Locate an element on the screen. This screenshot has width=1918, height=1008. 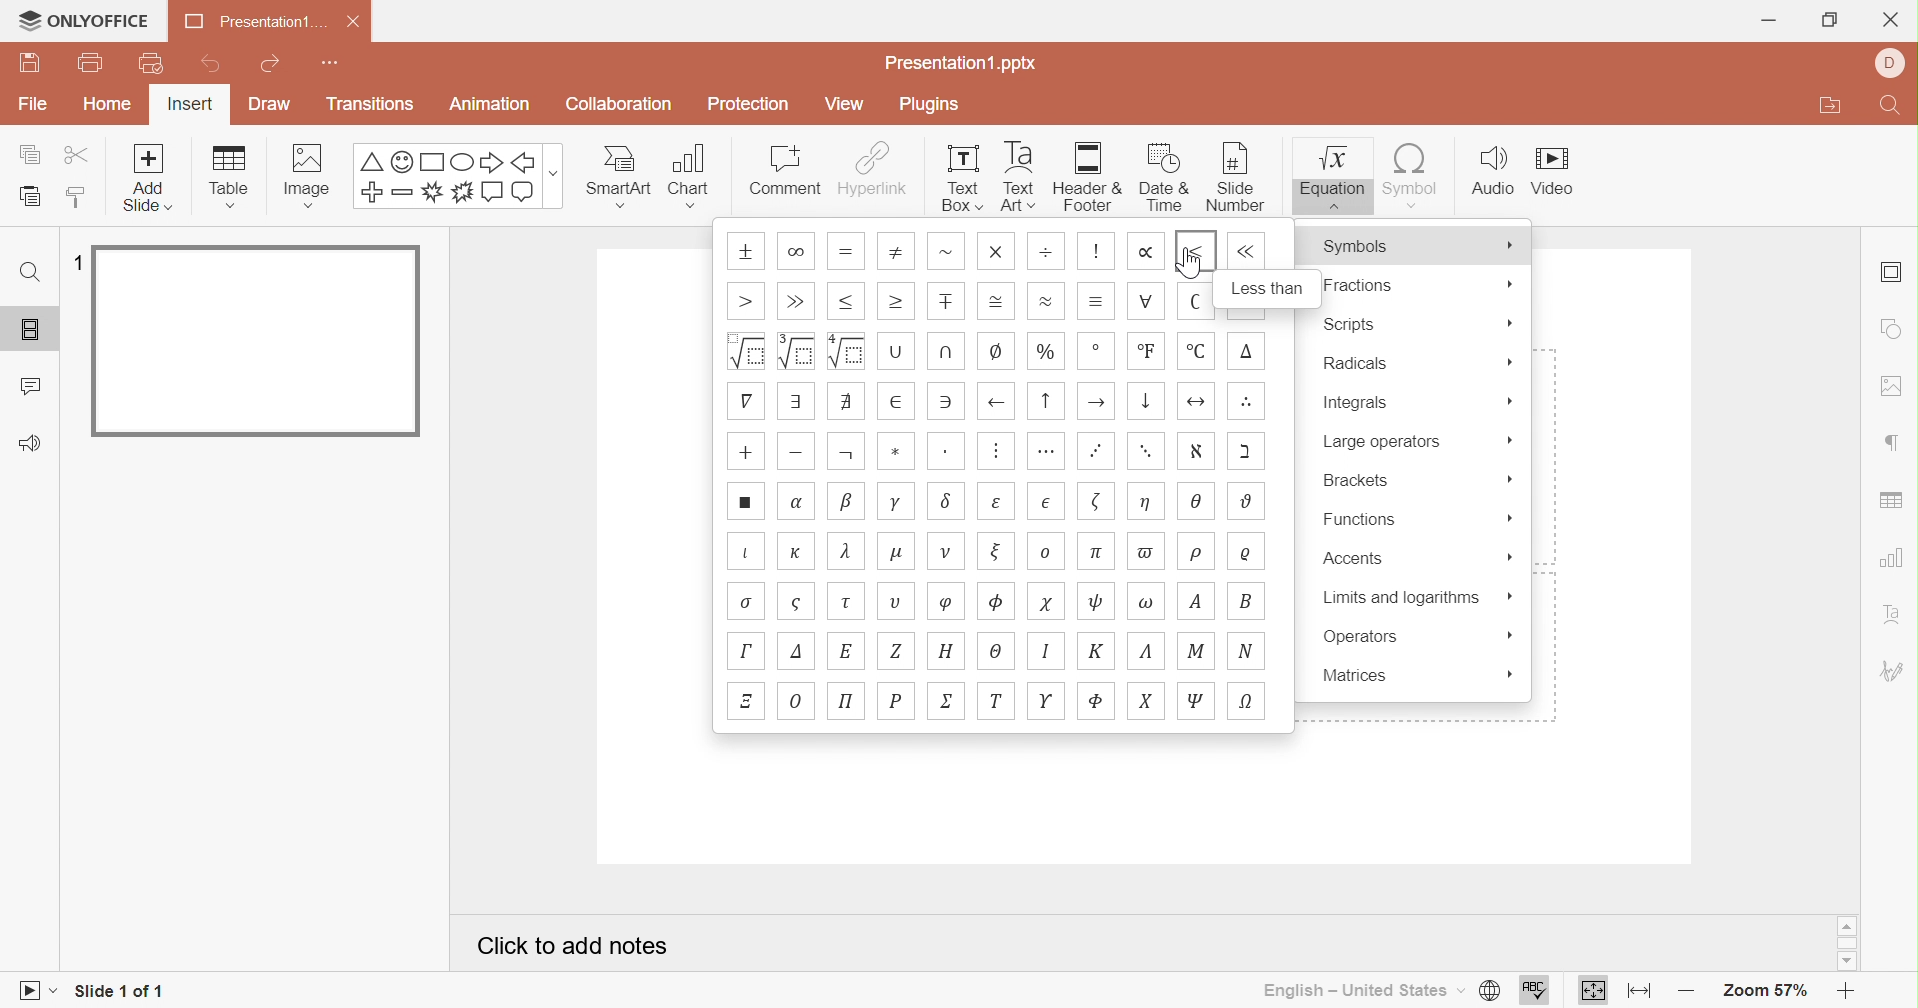
Cut is located at coordinates (87, 157).